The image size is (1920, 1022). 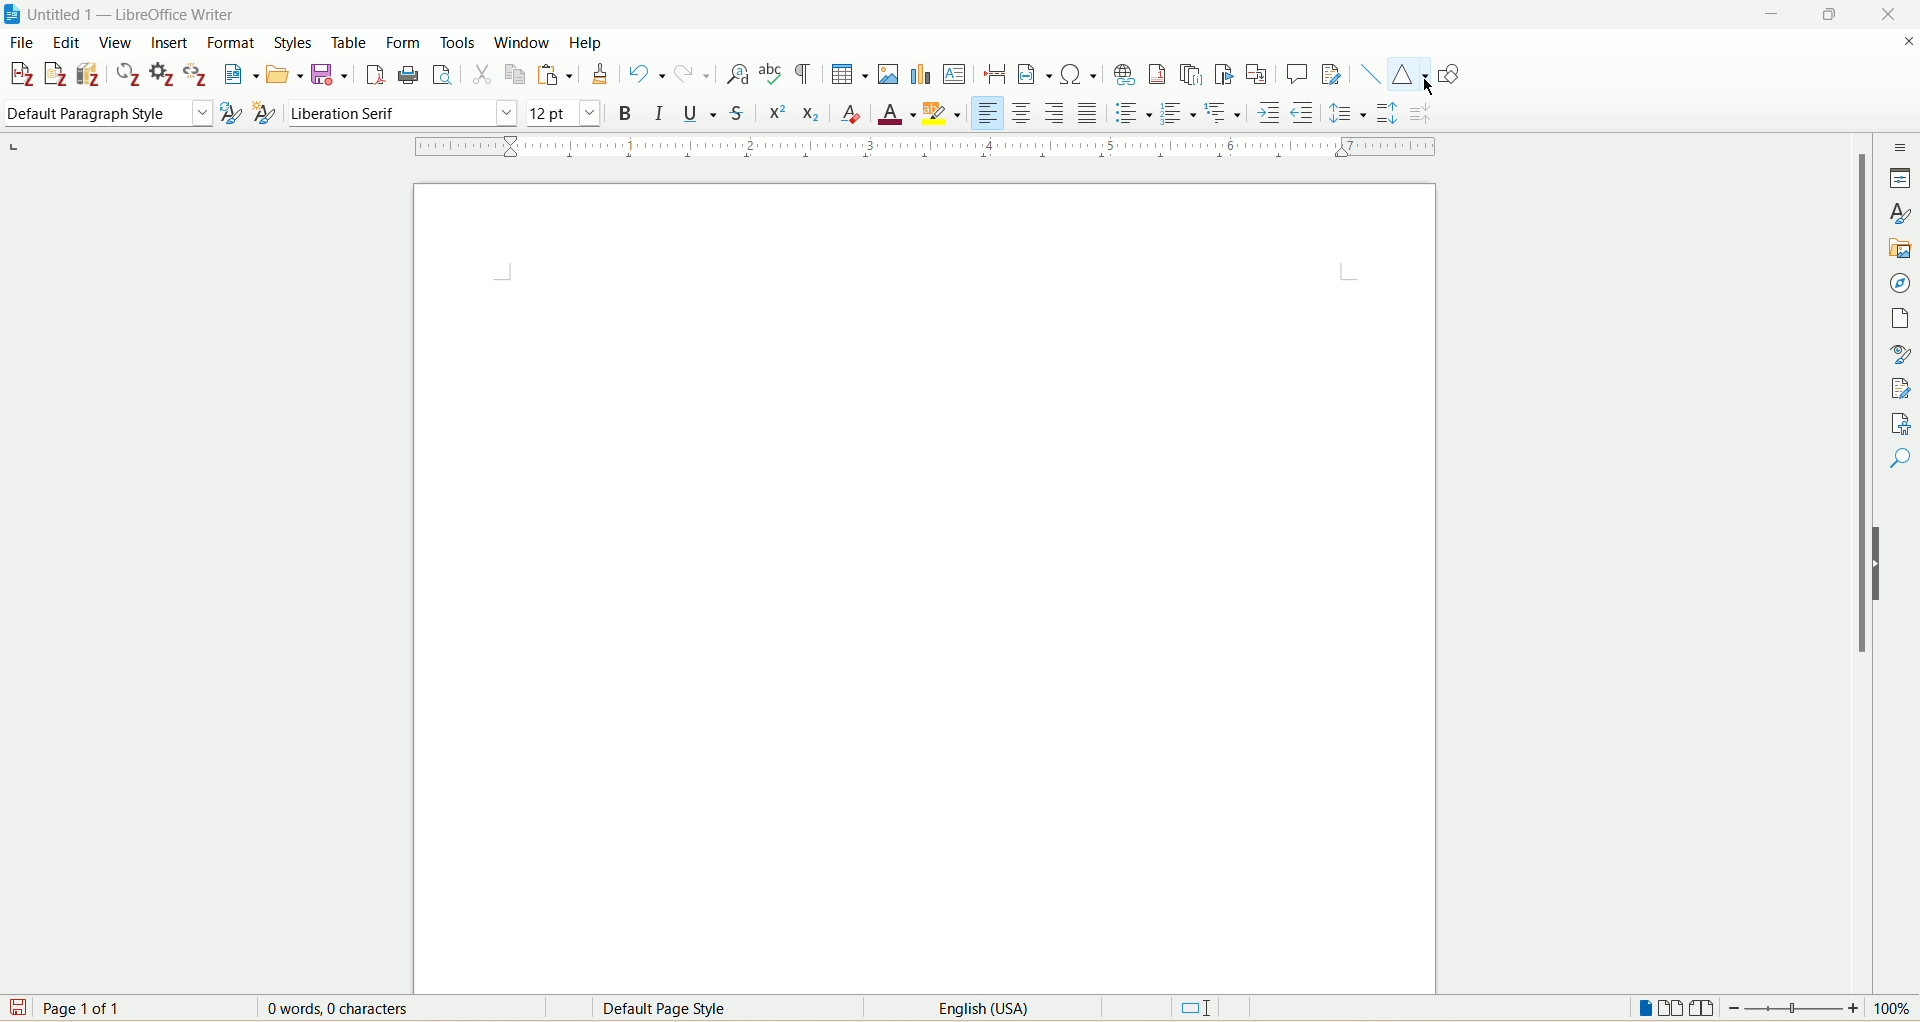 What do you see at coordinates (1300, 74) in the screenshot?
I see `insert comment` at bounding box center [1300, 74].